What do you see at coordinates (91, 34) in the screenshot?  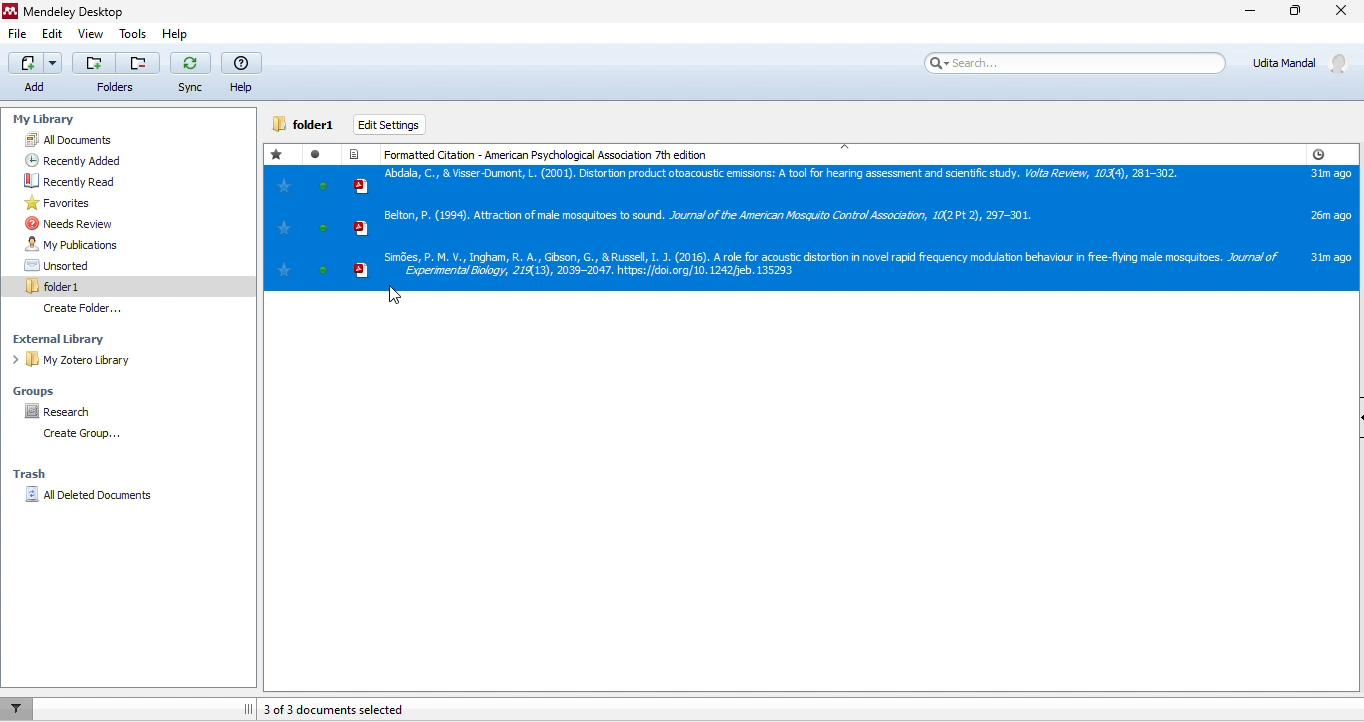 I see `view` at bounding box center [91, 34].